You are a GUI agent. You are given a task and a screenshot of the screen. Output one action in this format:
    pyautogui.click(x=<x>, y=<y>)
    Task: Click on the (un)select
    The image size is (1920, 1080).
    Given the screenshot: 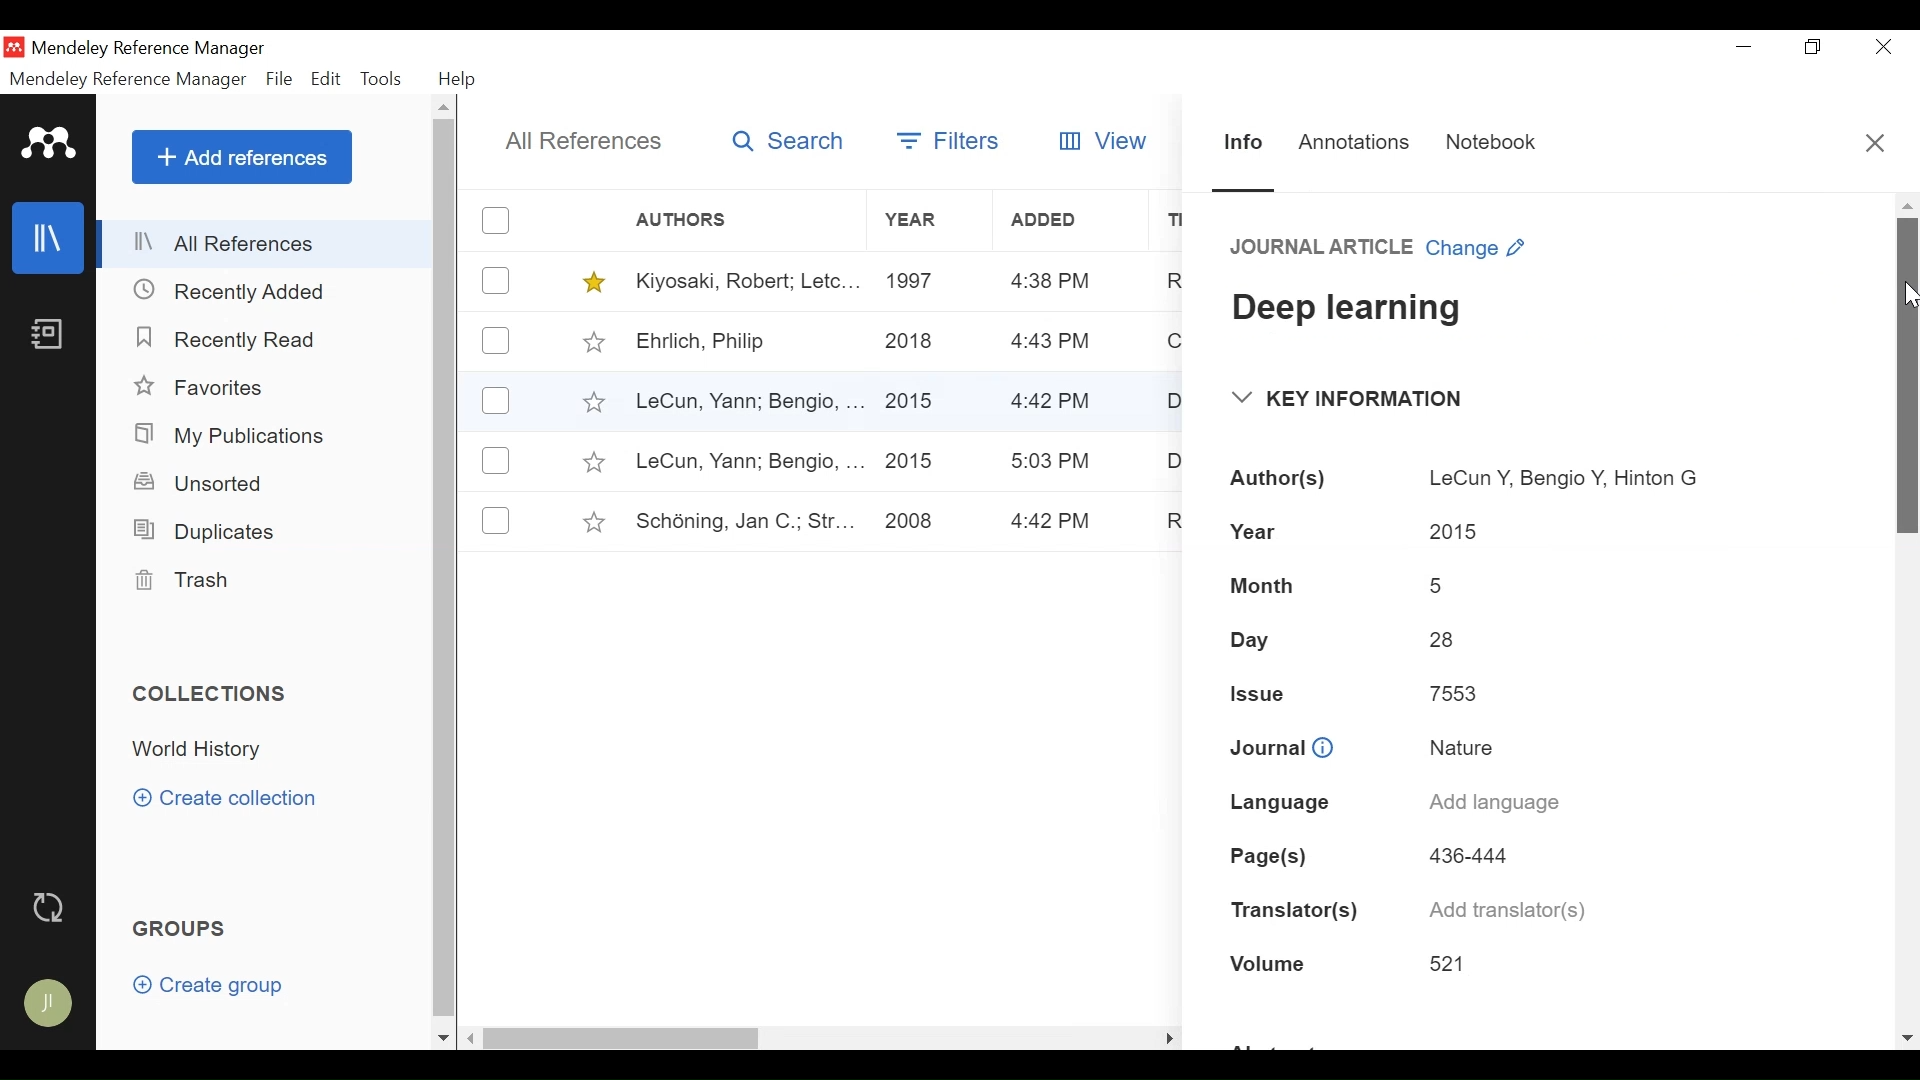 What is the action you would take?
    pyautogui.click(x=495, y=340)
    